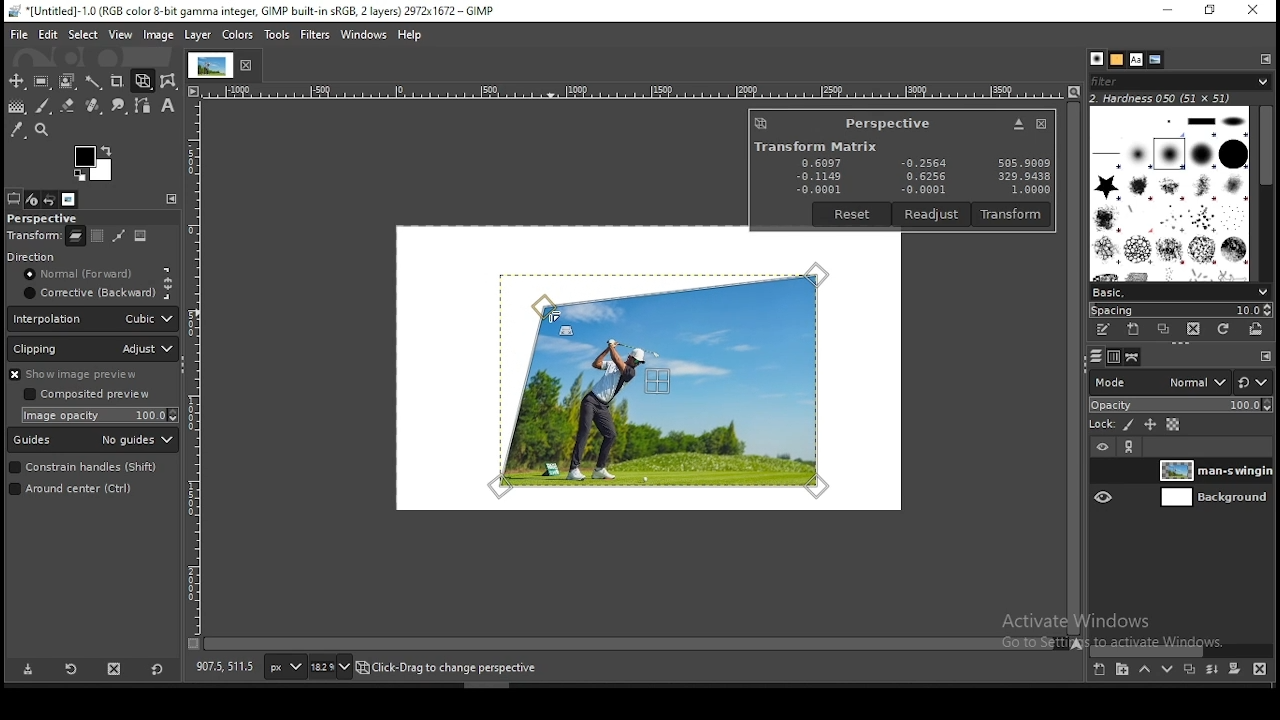 The height and width of the screenshot is (720, 1280). Describe the element at coordinates (314, 34) in the screenshot. I see `filters` at that location.